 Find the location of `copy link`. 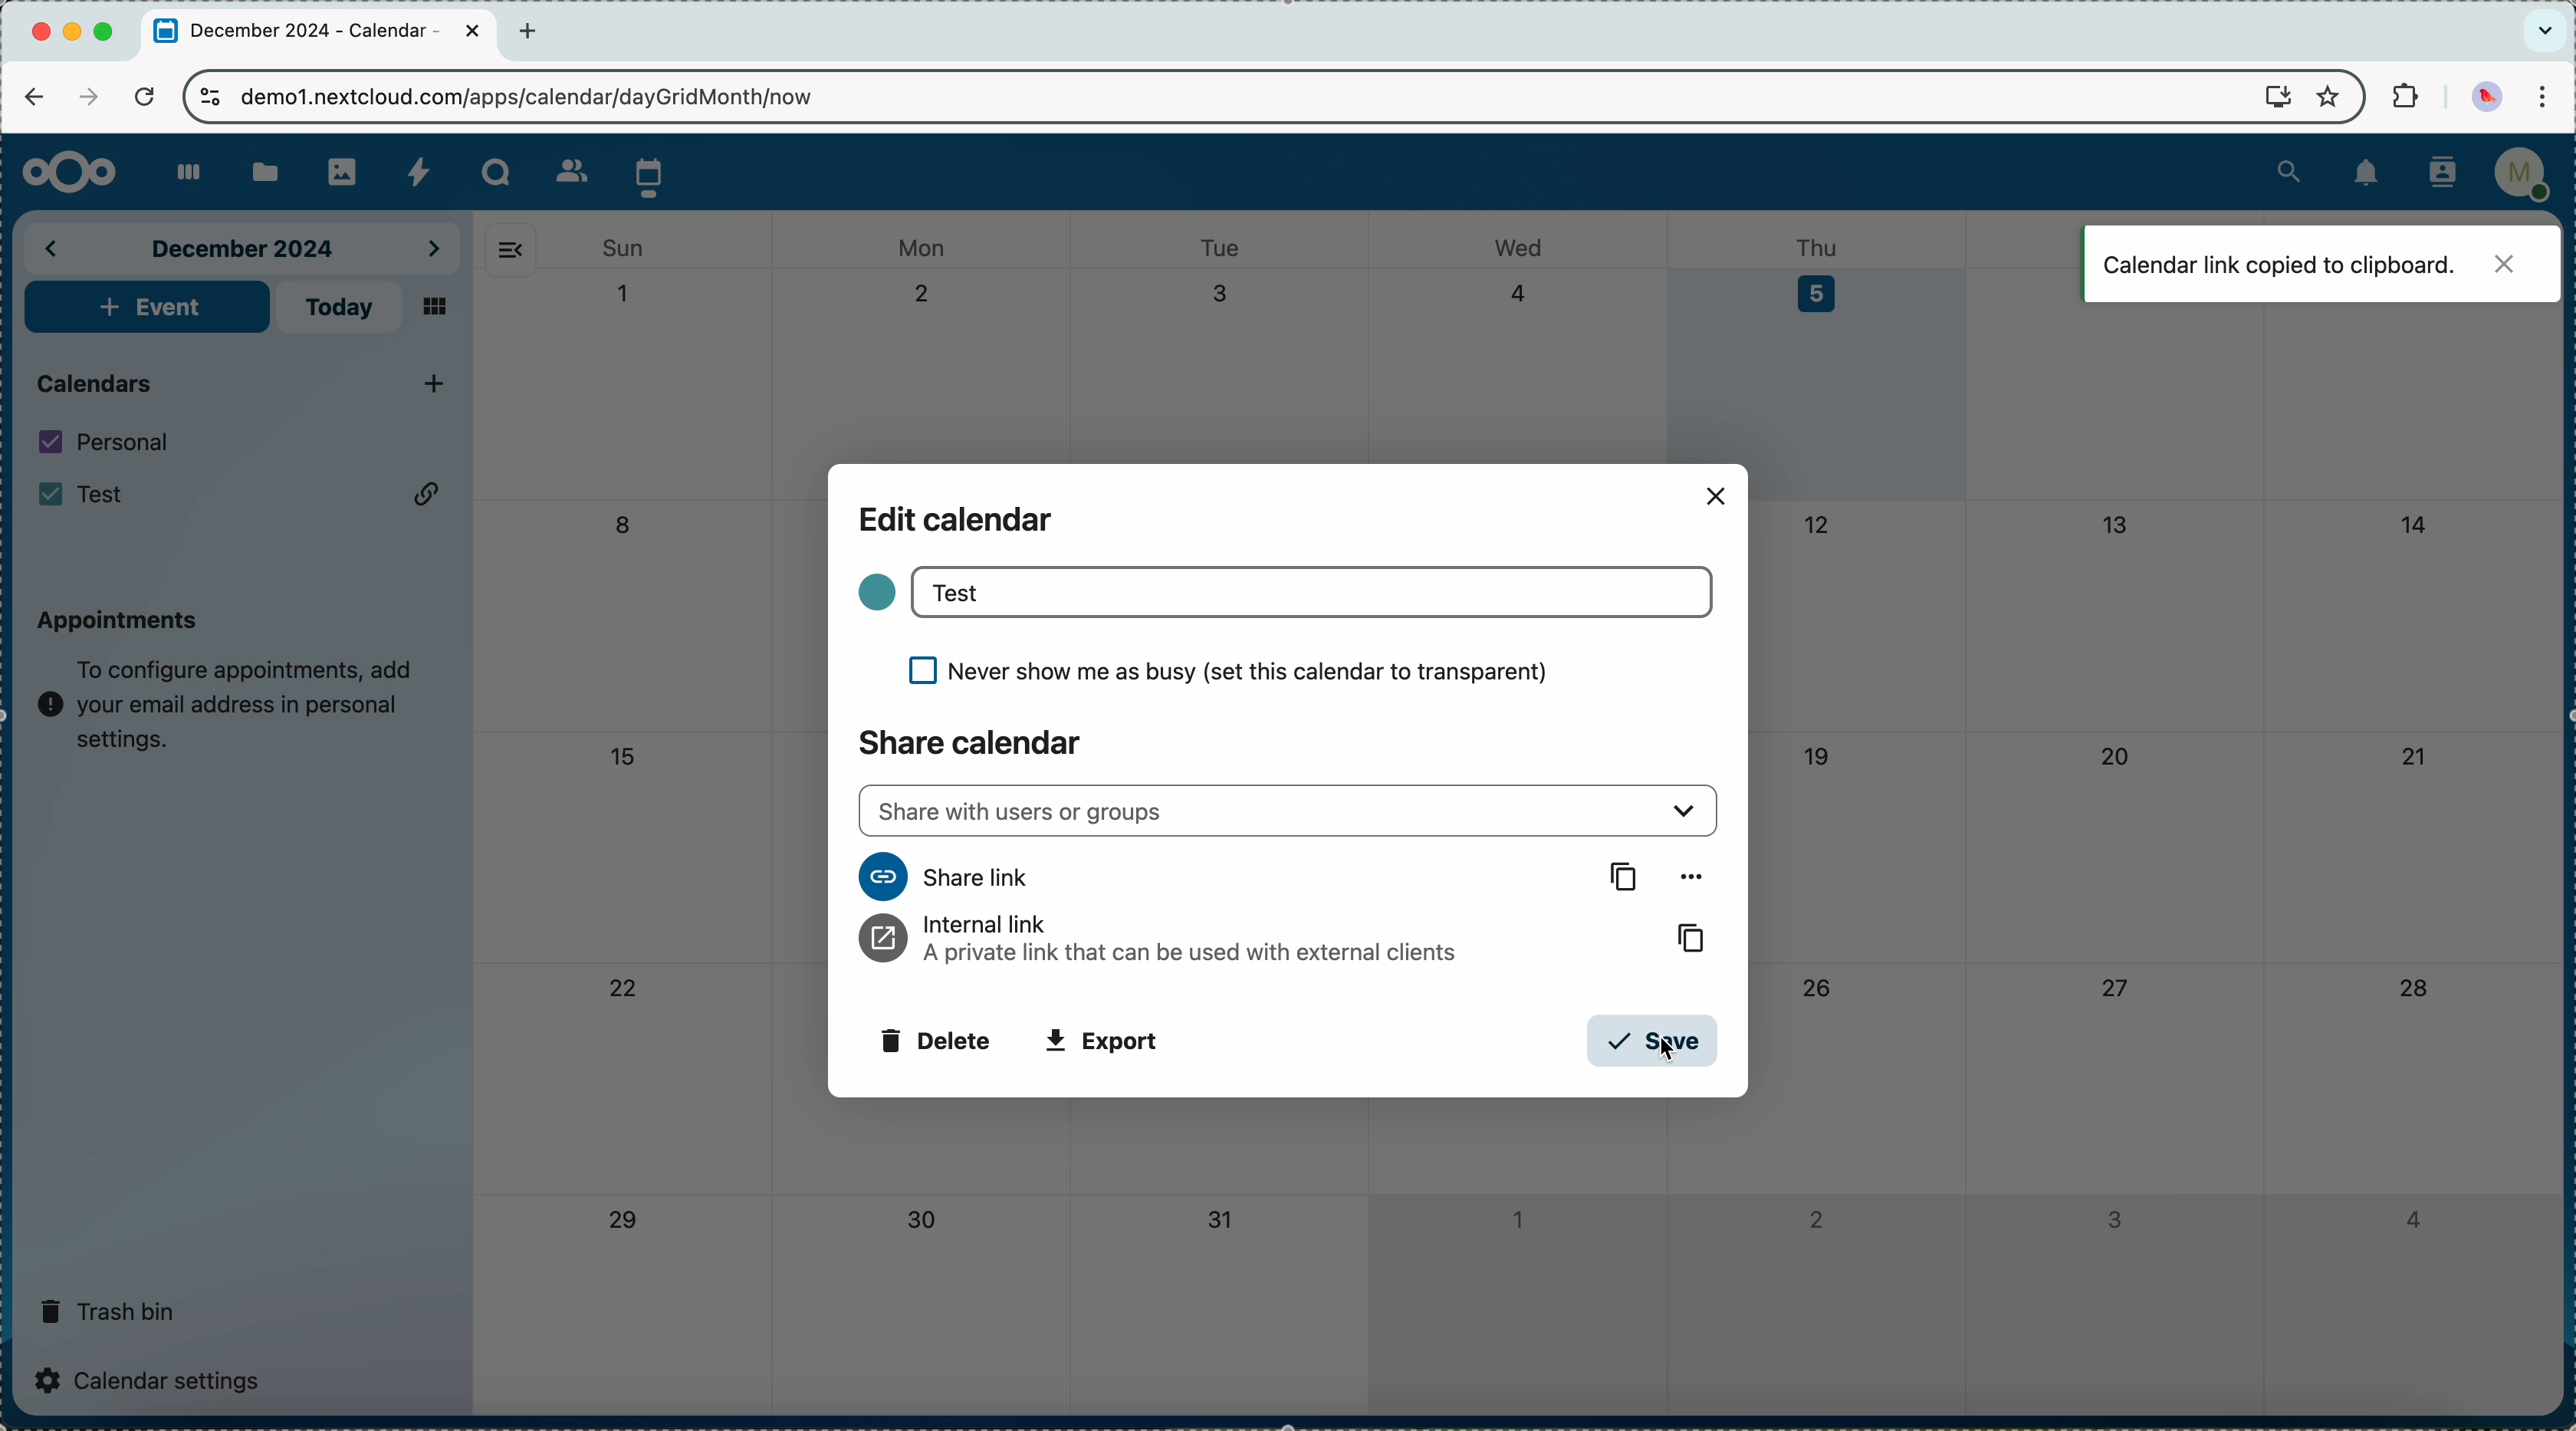

copy link is located at coordinates (1628, 877).